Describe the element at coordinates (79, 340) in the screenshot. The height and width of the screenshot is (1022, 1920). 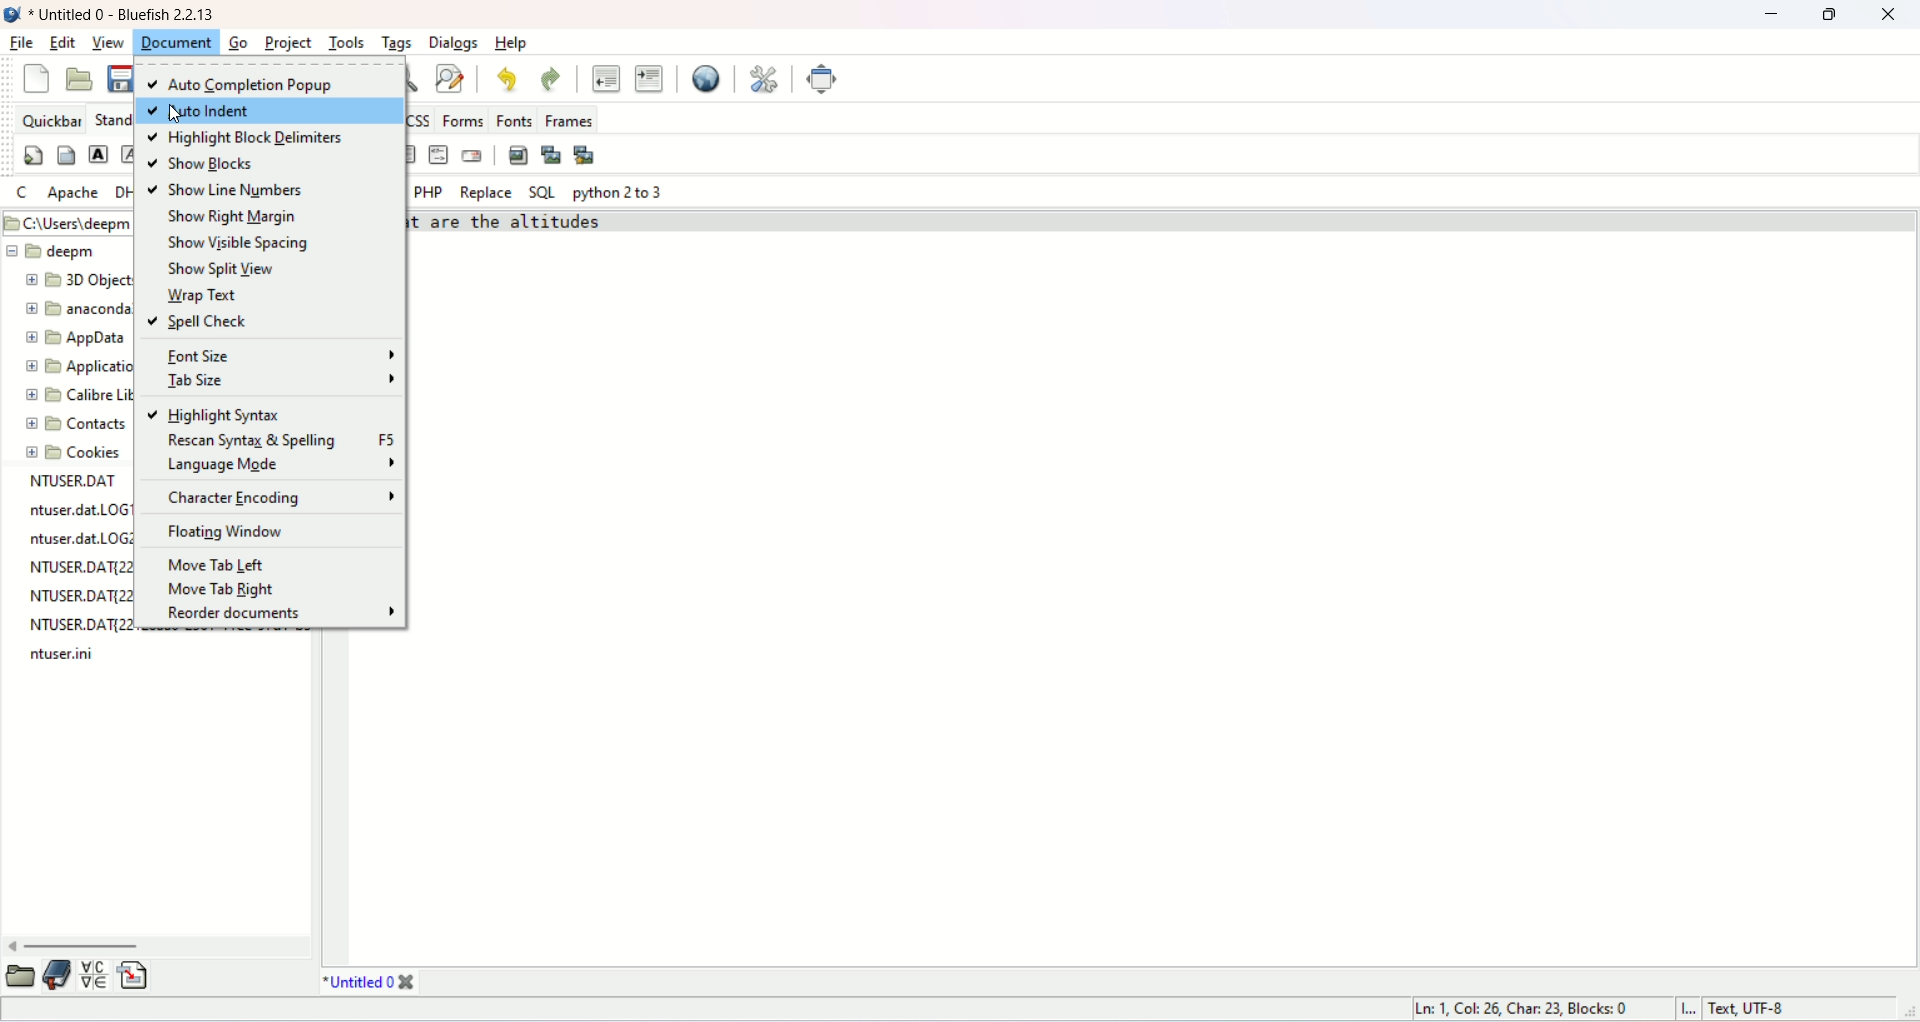
I see `app data` at that location.